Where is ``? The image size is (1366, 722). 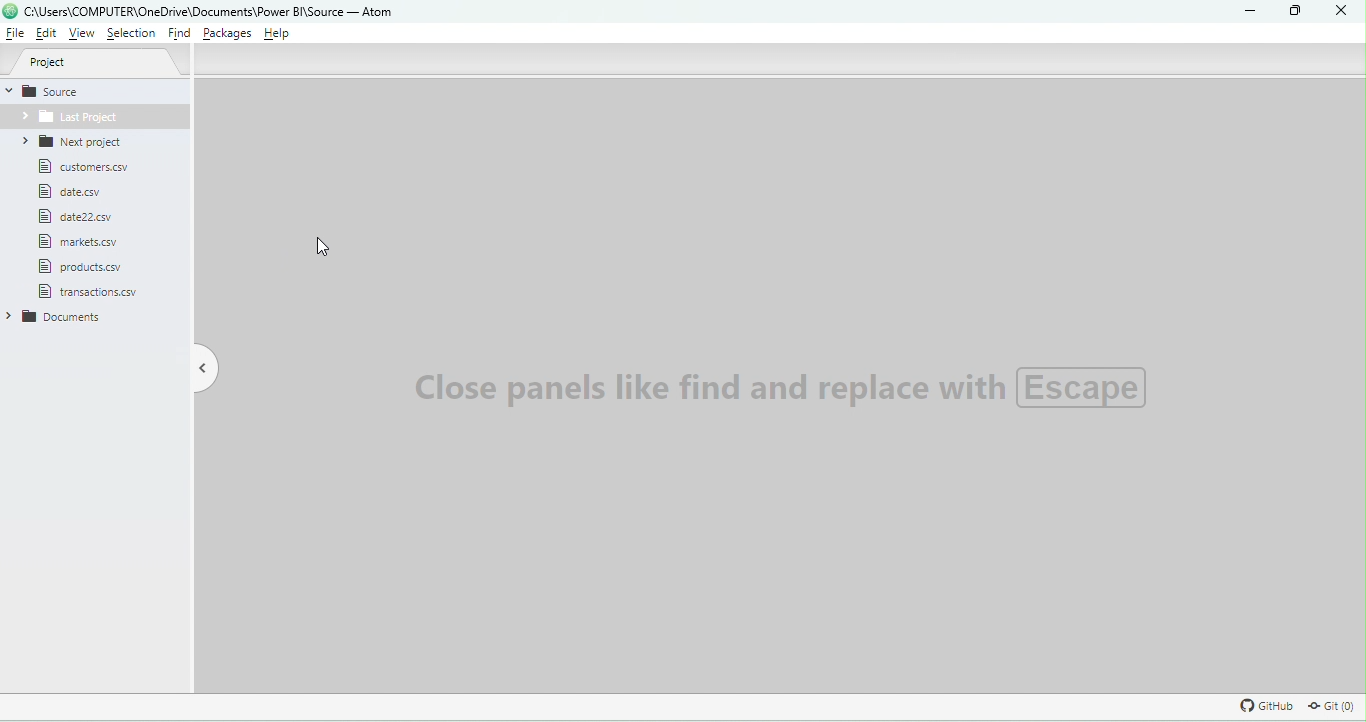
 is located at coordinates (14, 33).